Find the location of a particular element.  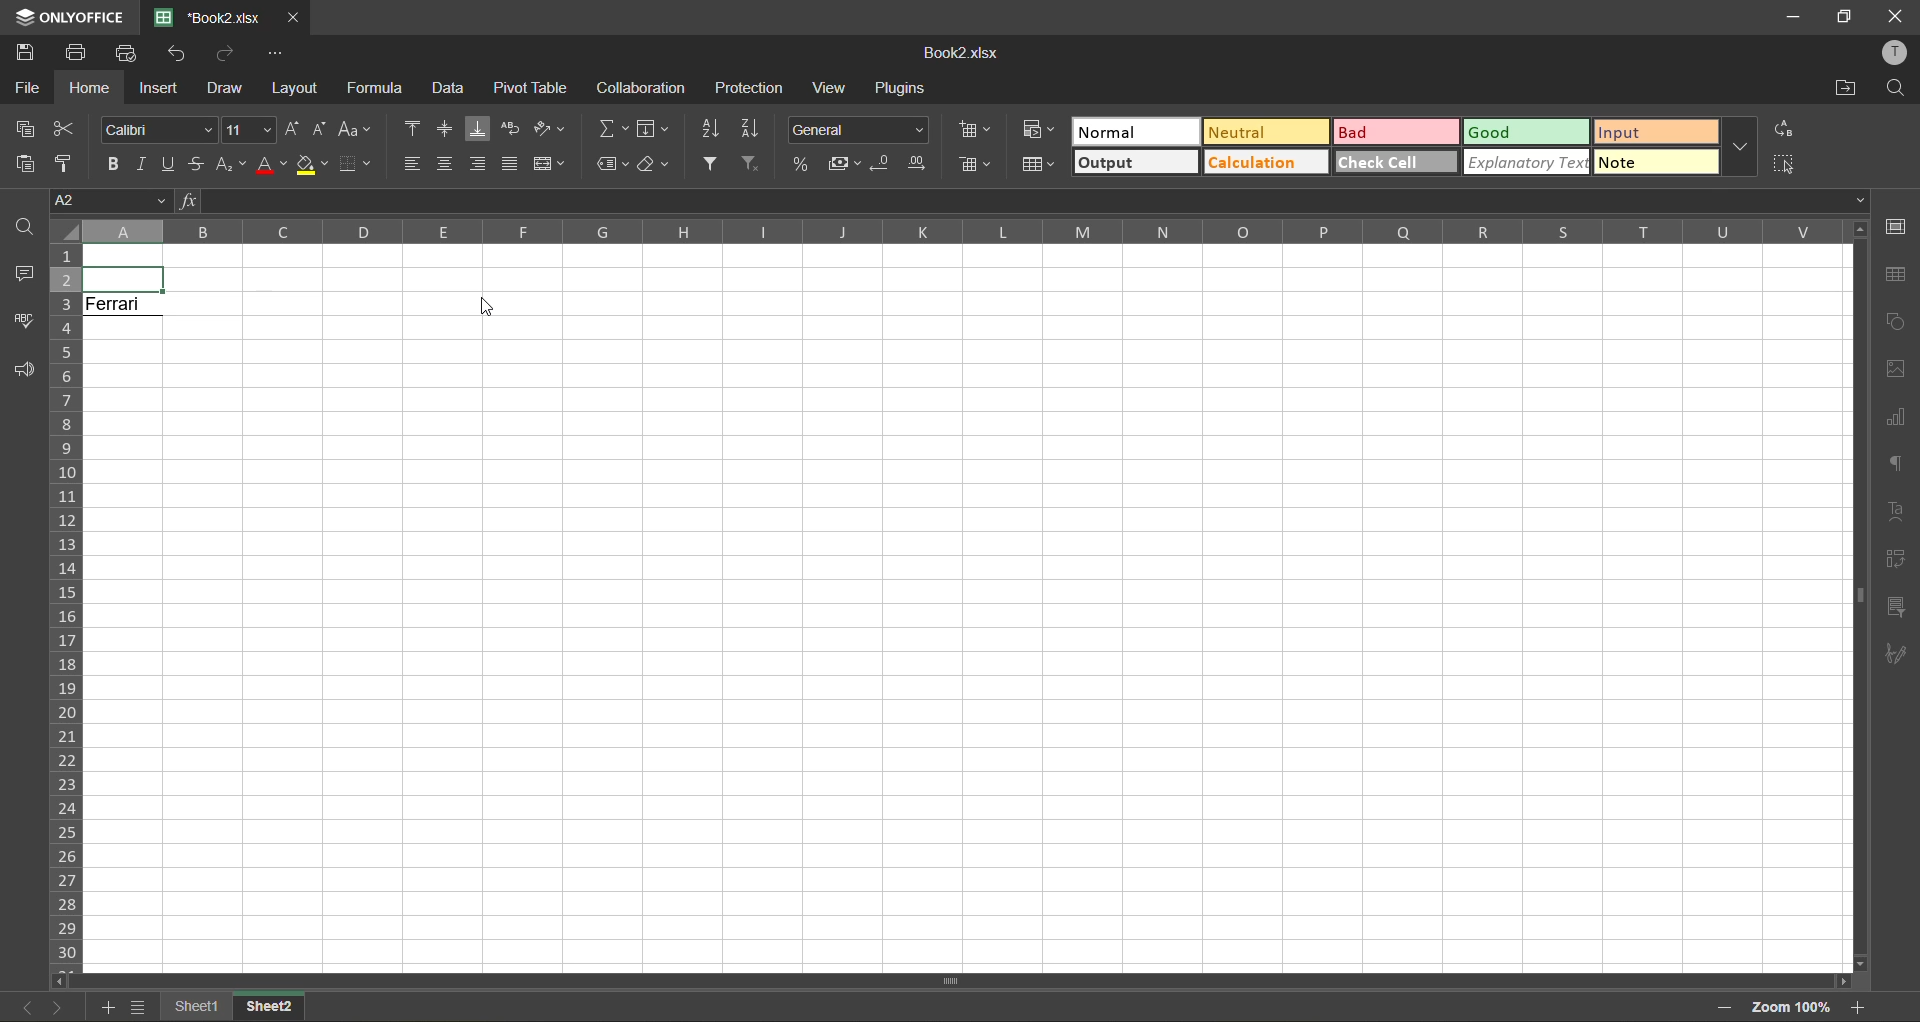

increment size is located at coordinates (294, 130).